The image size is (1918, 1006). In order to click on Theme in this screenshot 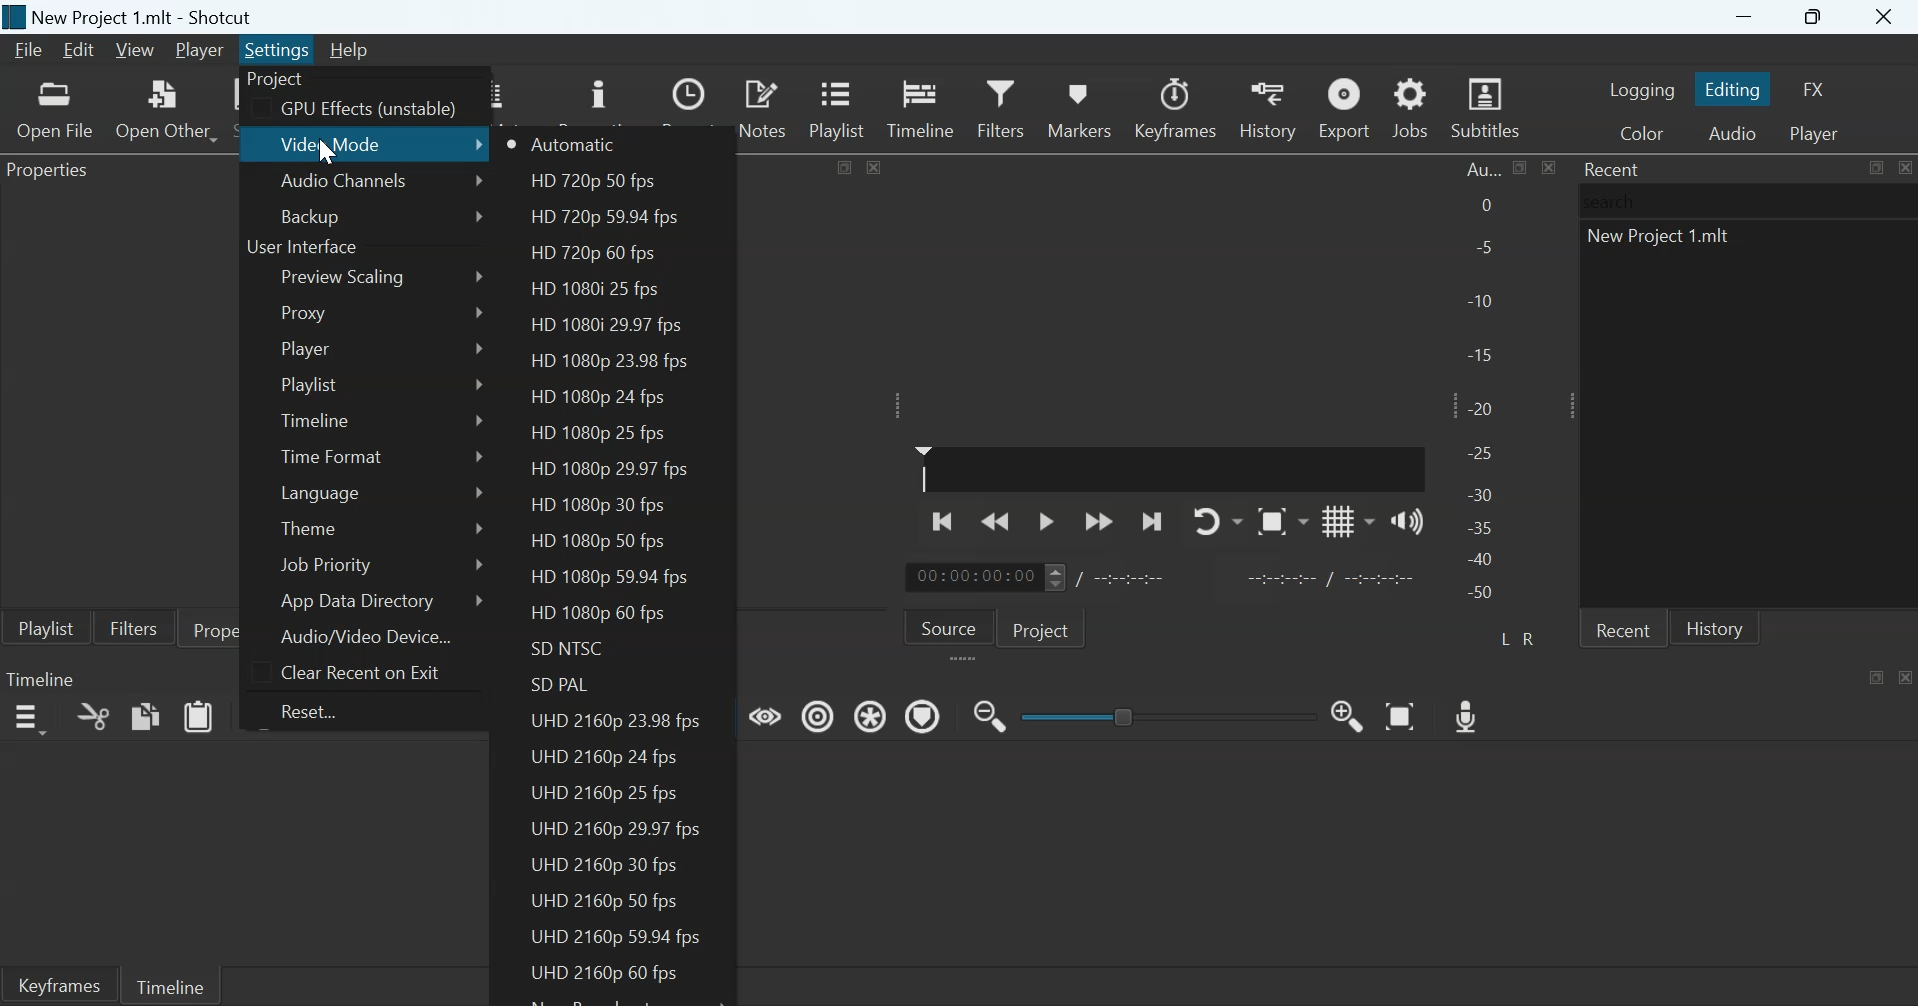, I will do `click(312, 526)`.